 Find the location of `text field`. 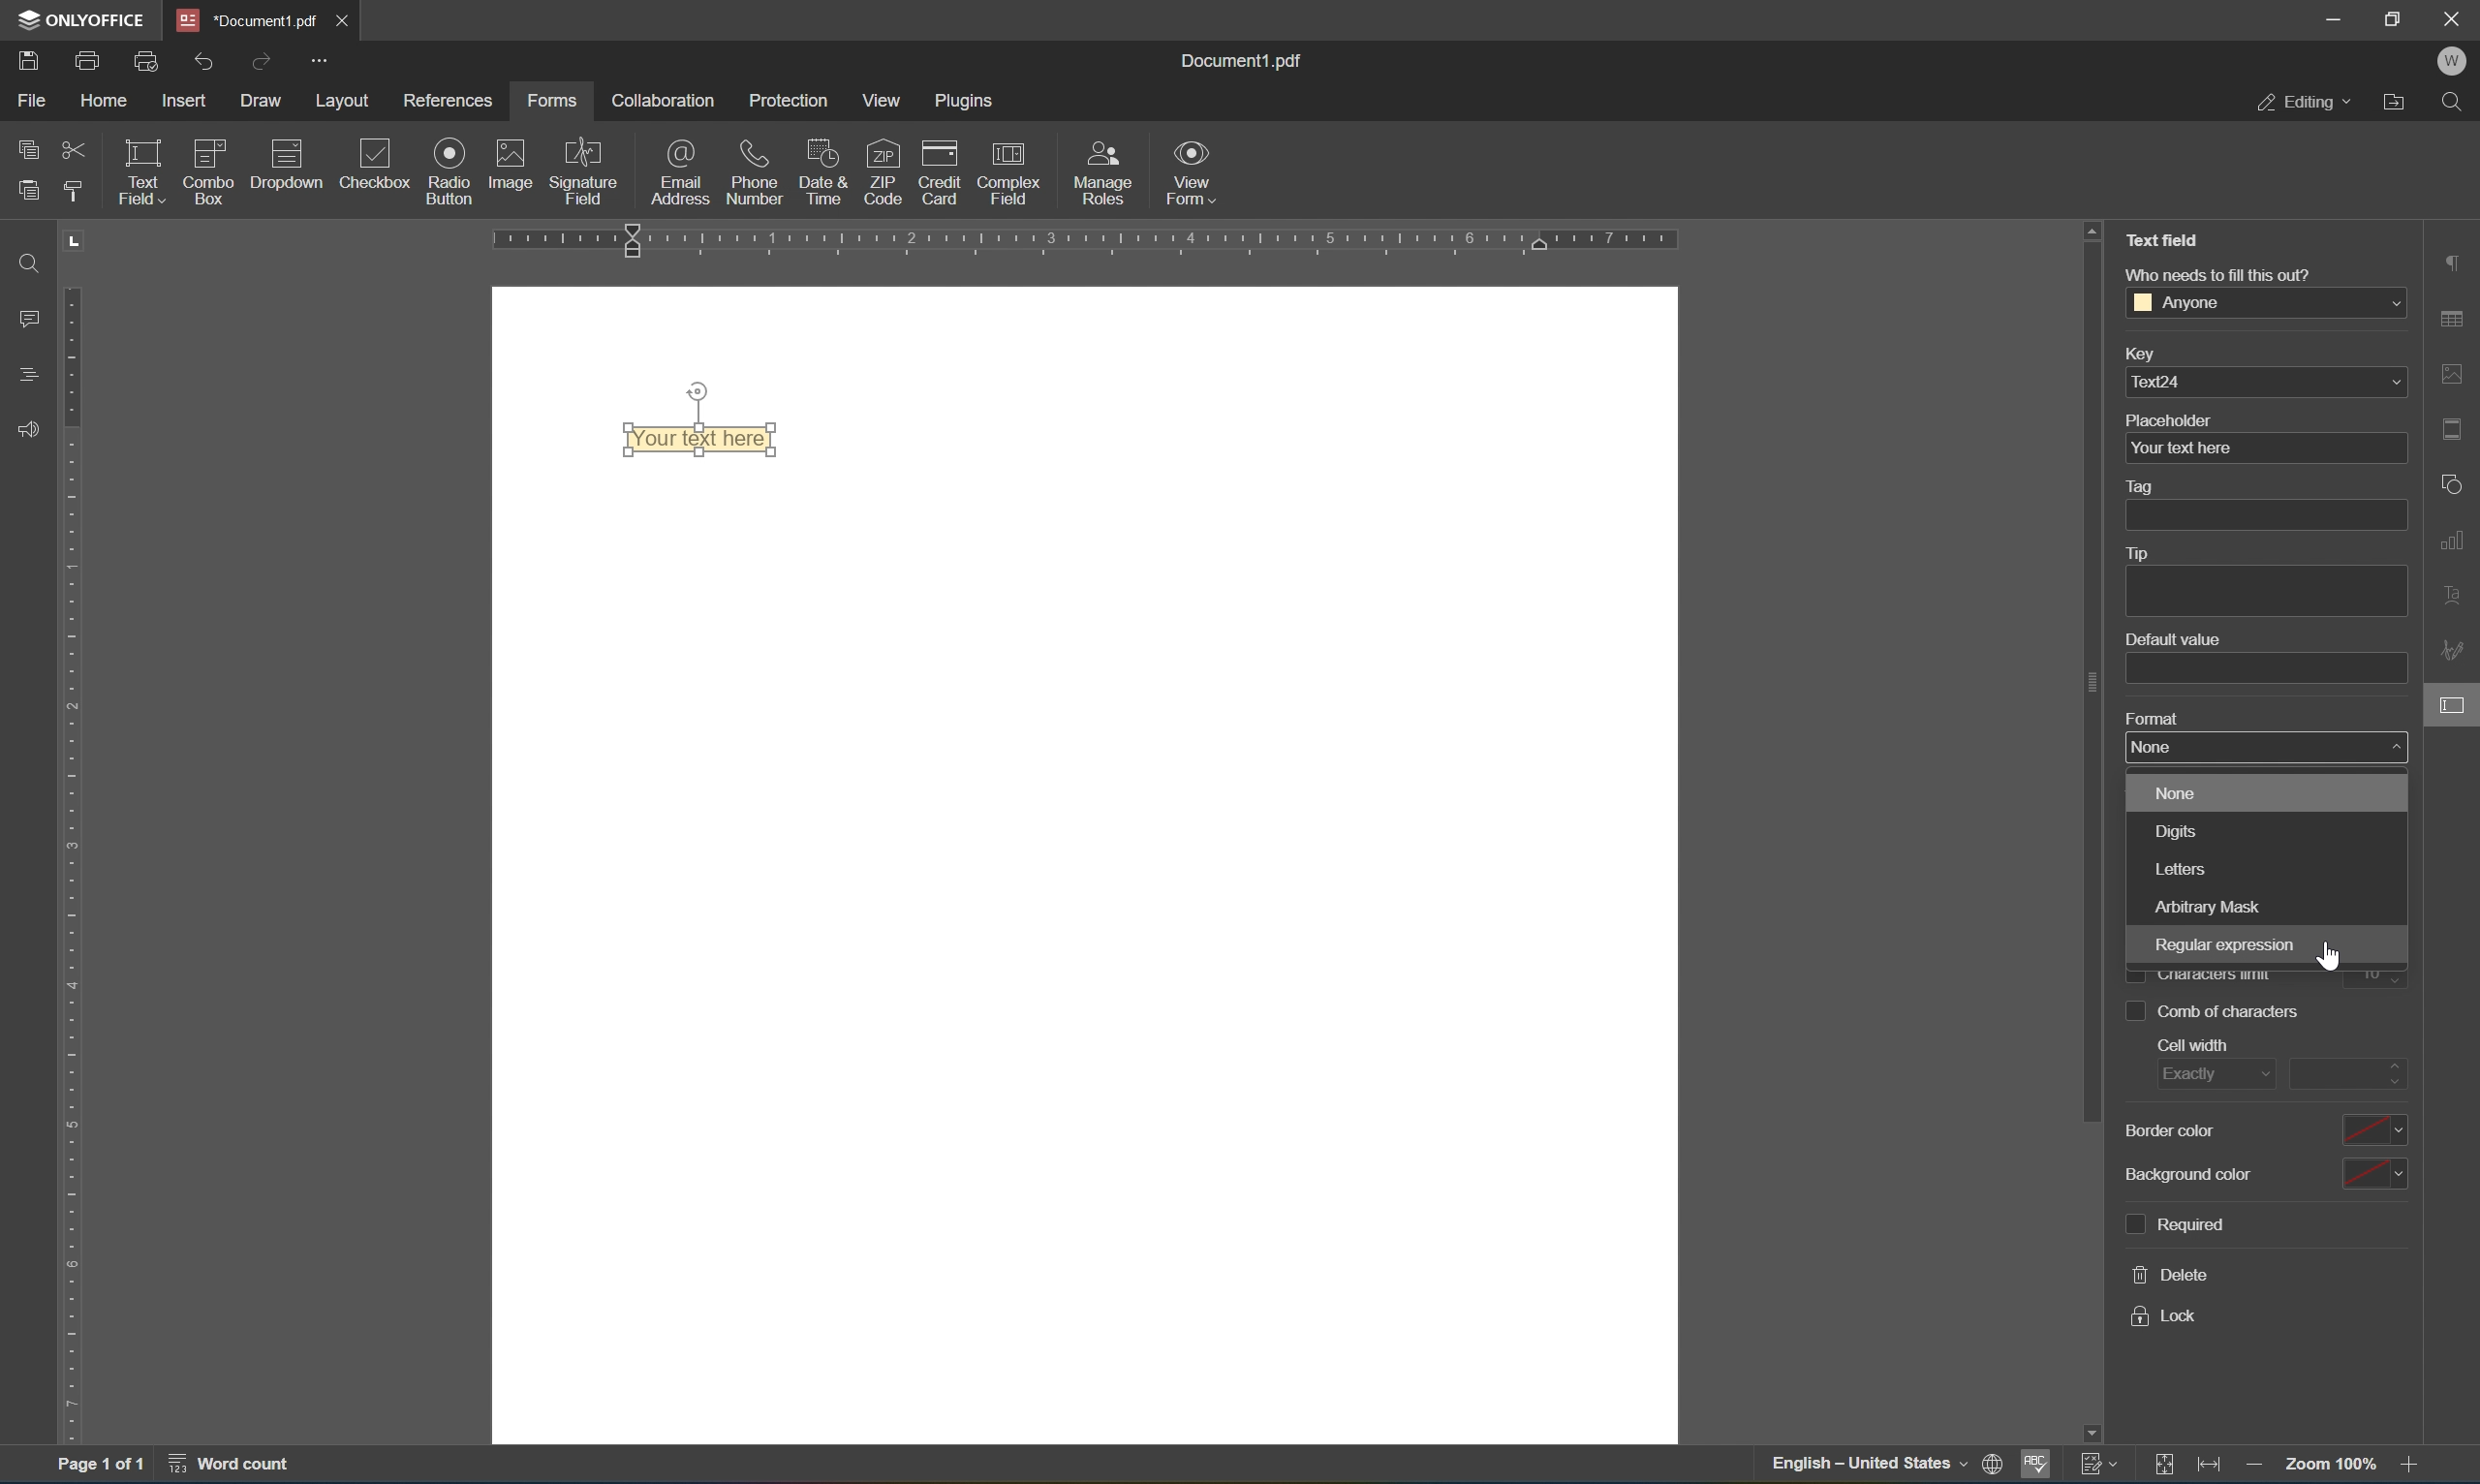

text field is located at coordinates (139, 170).